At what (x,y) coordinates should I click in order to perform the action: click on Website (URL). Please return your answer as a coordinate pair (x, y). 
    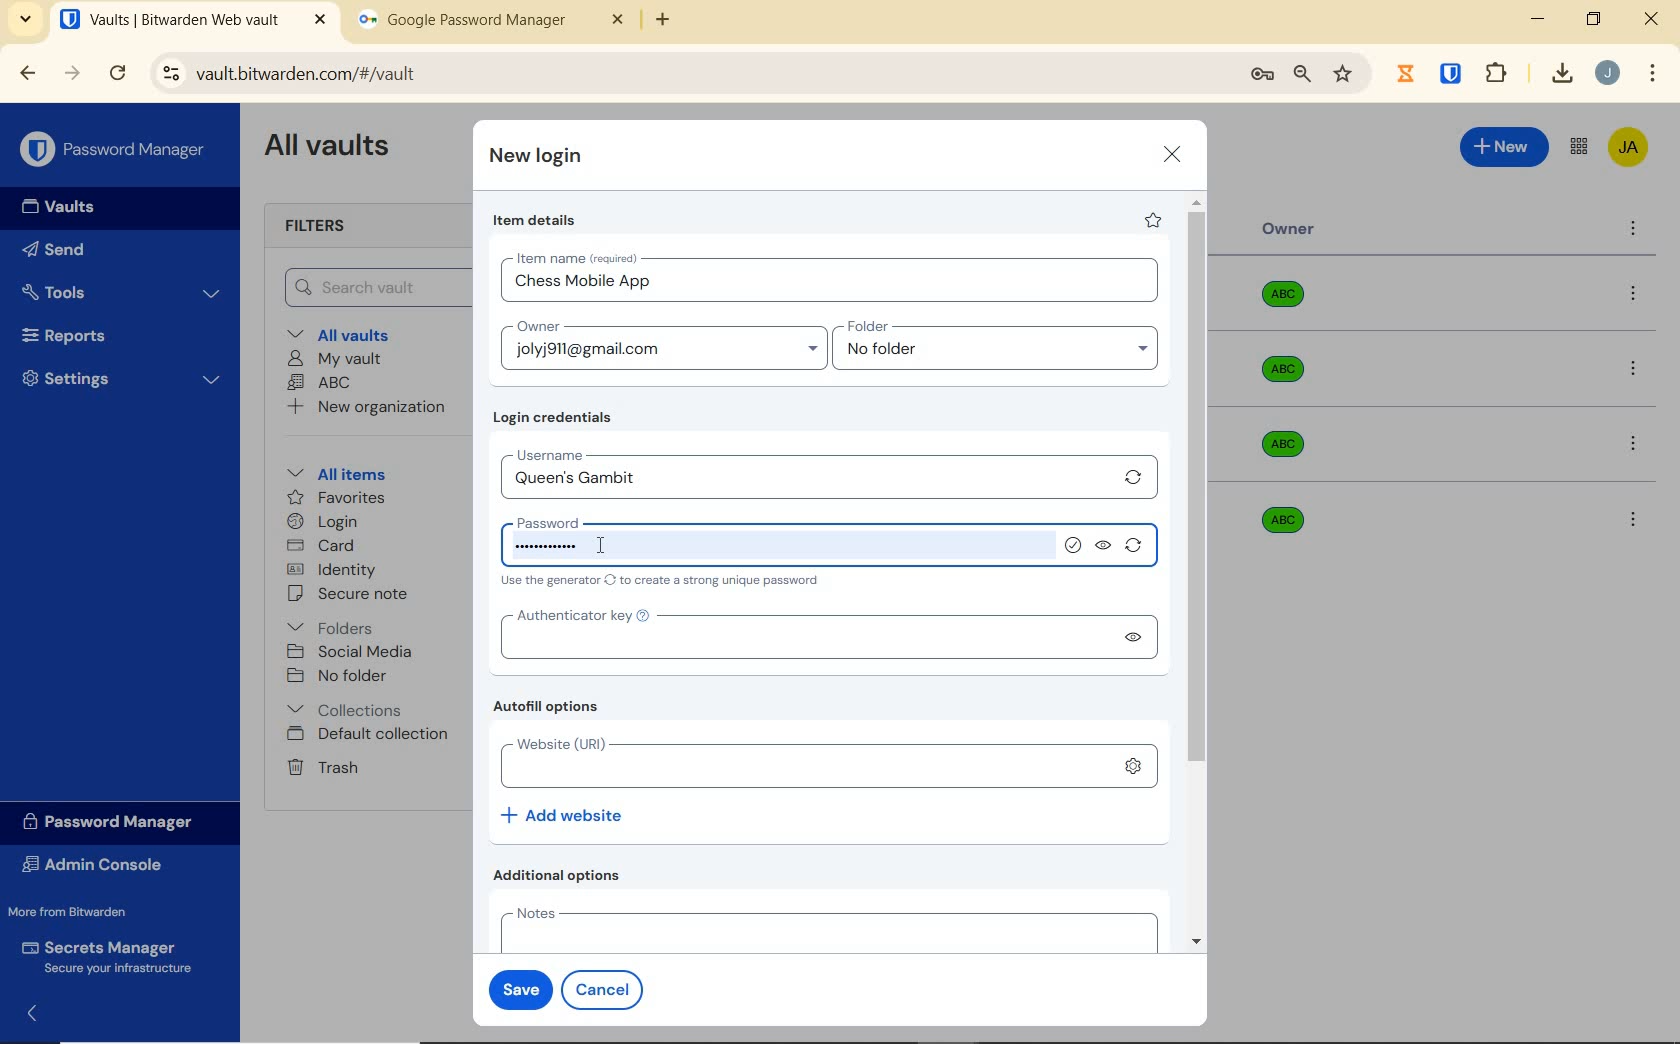
    Looking at the image, I should click on (796, 763).